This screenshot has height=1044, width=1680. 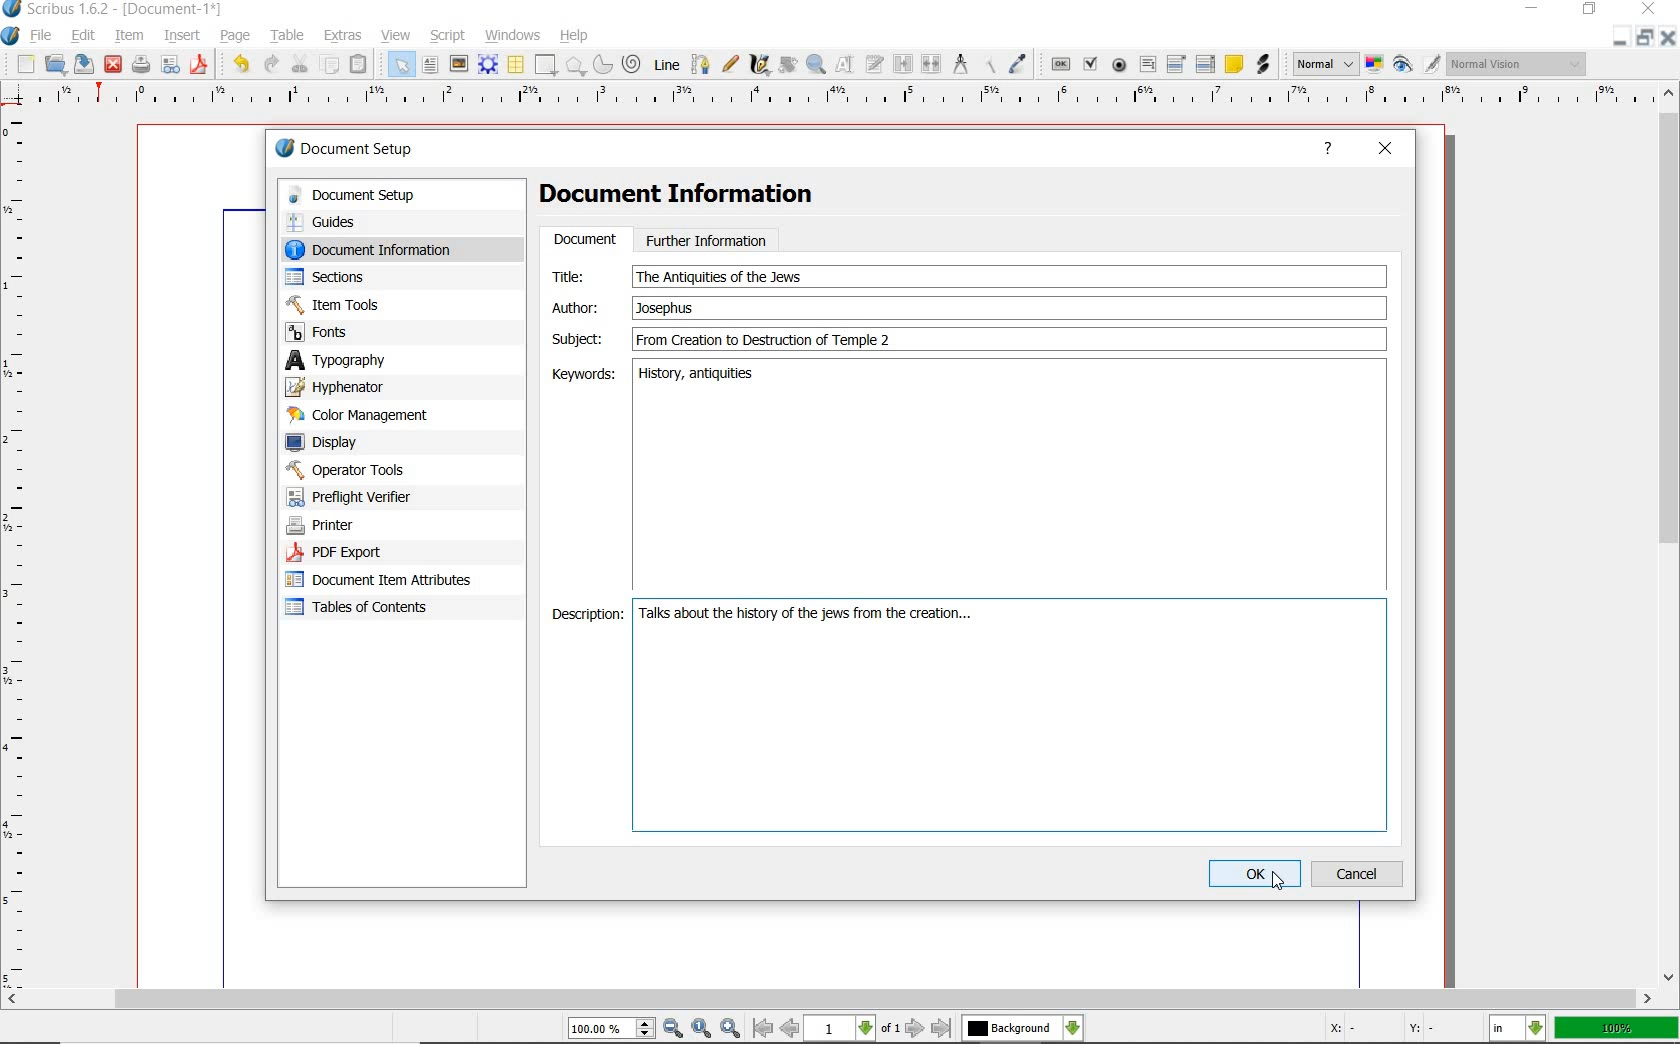 What do you see at coordinates (330, 64) in the screenshot?
I see `copy` at bounding box center [330, 64].